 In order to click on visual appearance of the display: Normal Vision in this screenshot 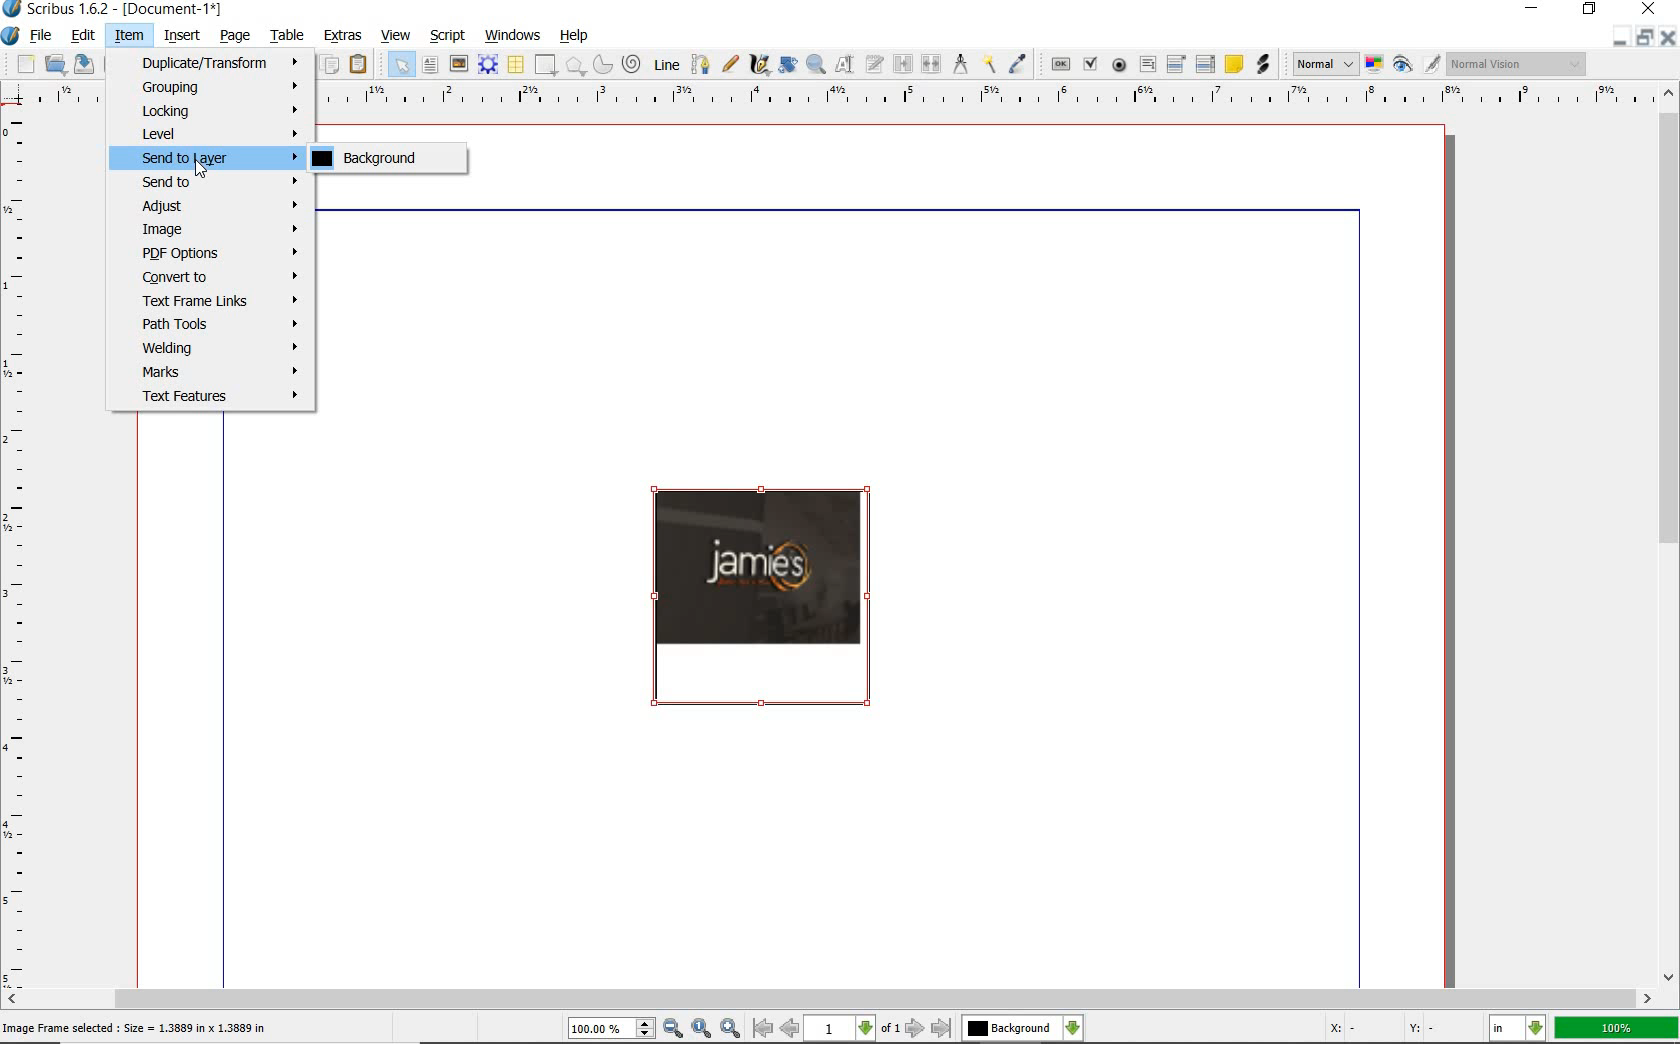, I will do `click(1515, 63)`.